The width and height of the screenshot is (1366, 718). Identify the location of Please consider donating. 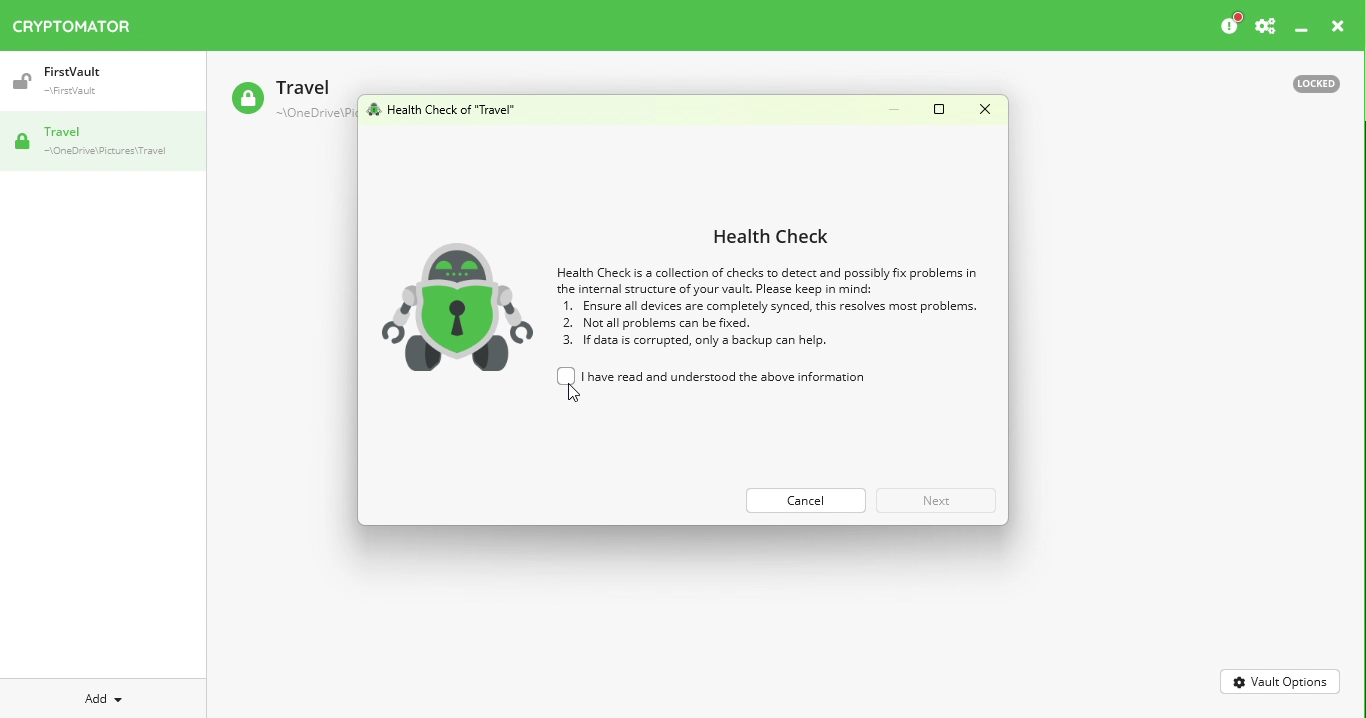
(1229, 24).